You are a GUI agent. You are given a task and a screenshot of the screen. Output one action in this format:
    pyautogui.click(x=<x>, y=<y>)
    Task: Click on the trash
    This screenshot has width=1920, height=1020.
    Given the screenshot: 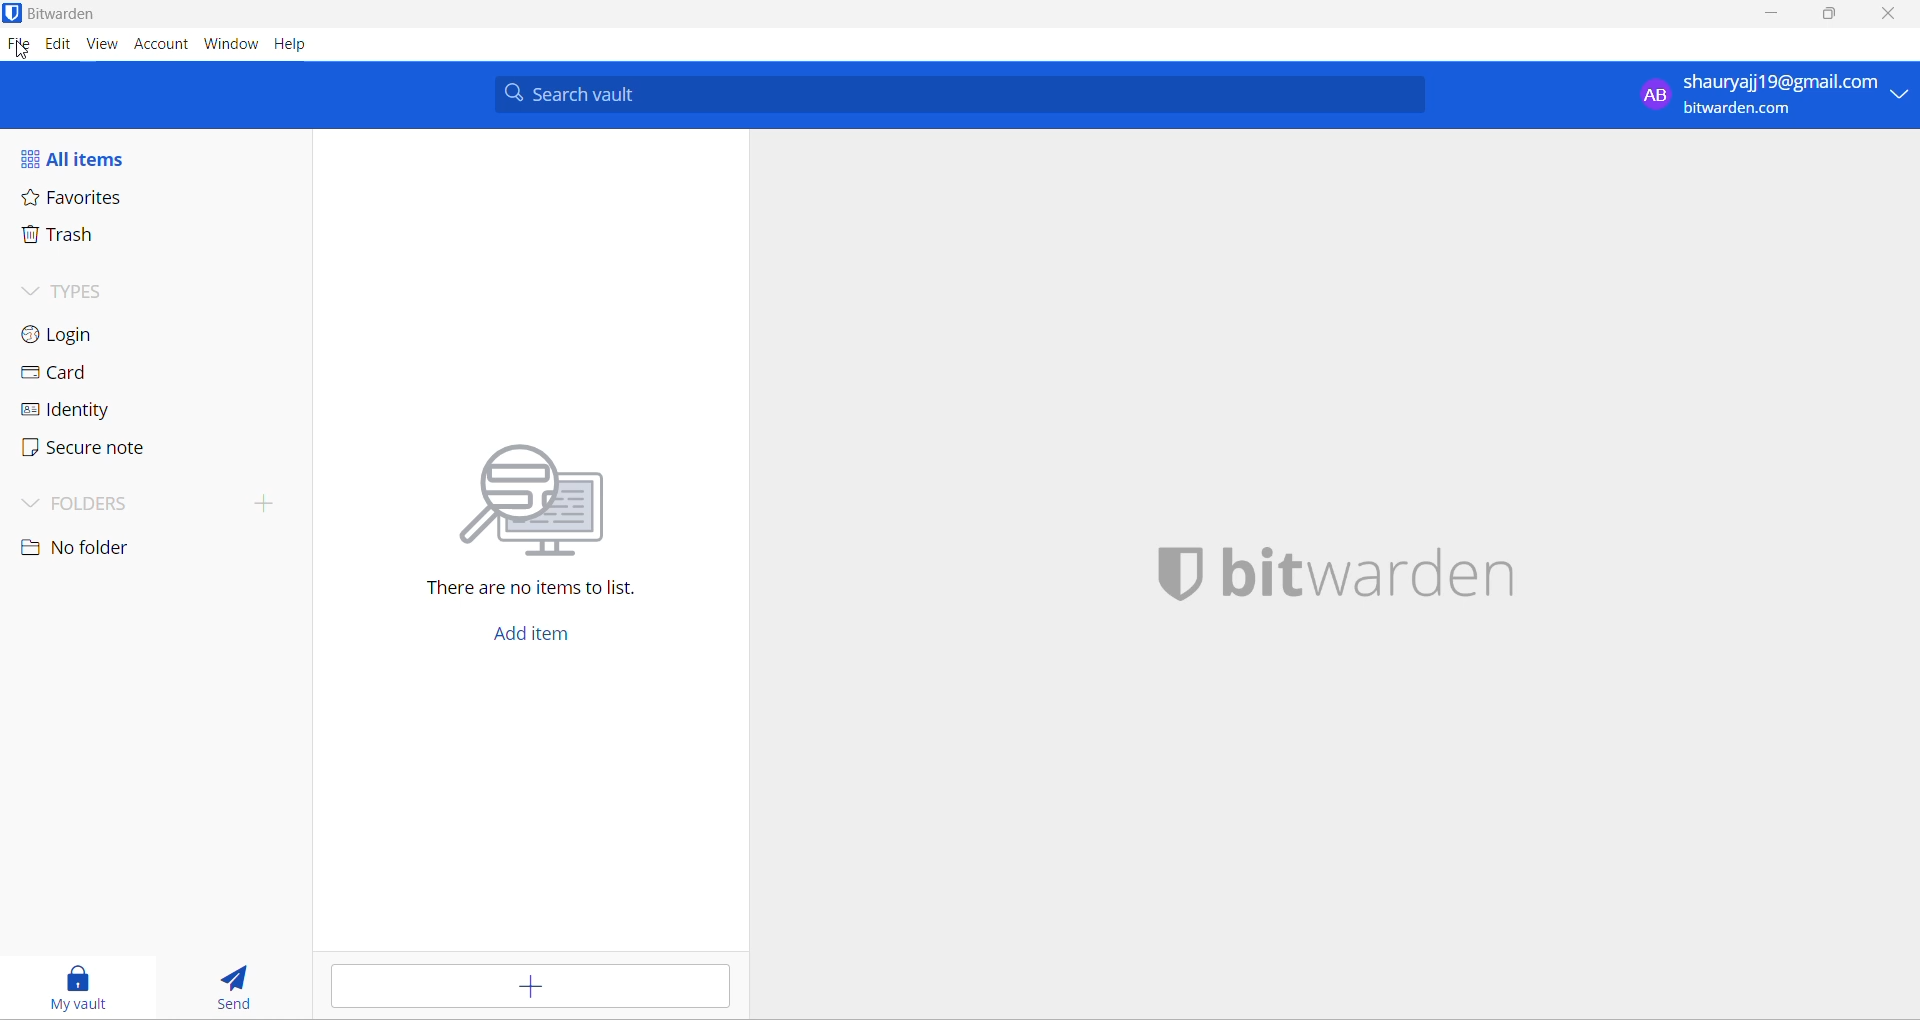 What is the action you would take?
    pyautogui.click(x=86, y=236)
    